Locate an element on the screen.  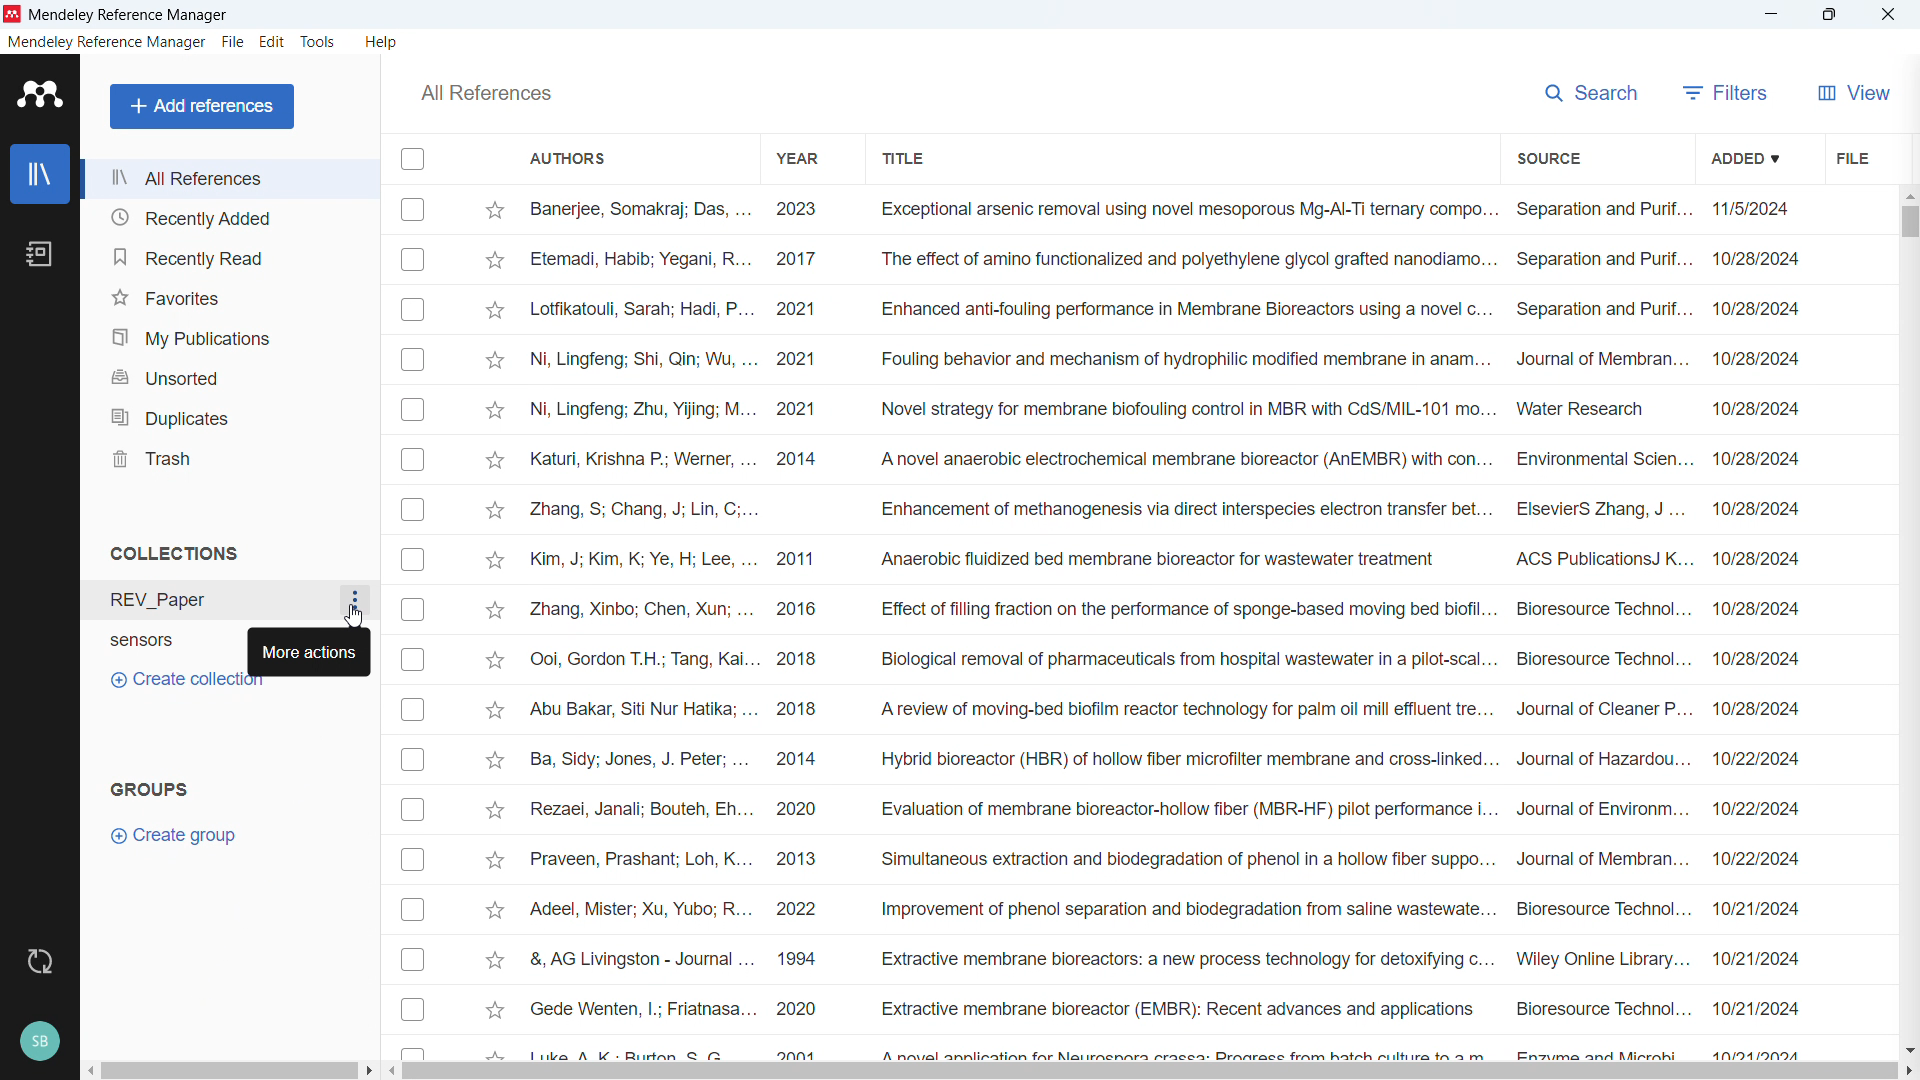
Added is located at coordinates (1749, 156).